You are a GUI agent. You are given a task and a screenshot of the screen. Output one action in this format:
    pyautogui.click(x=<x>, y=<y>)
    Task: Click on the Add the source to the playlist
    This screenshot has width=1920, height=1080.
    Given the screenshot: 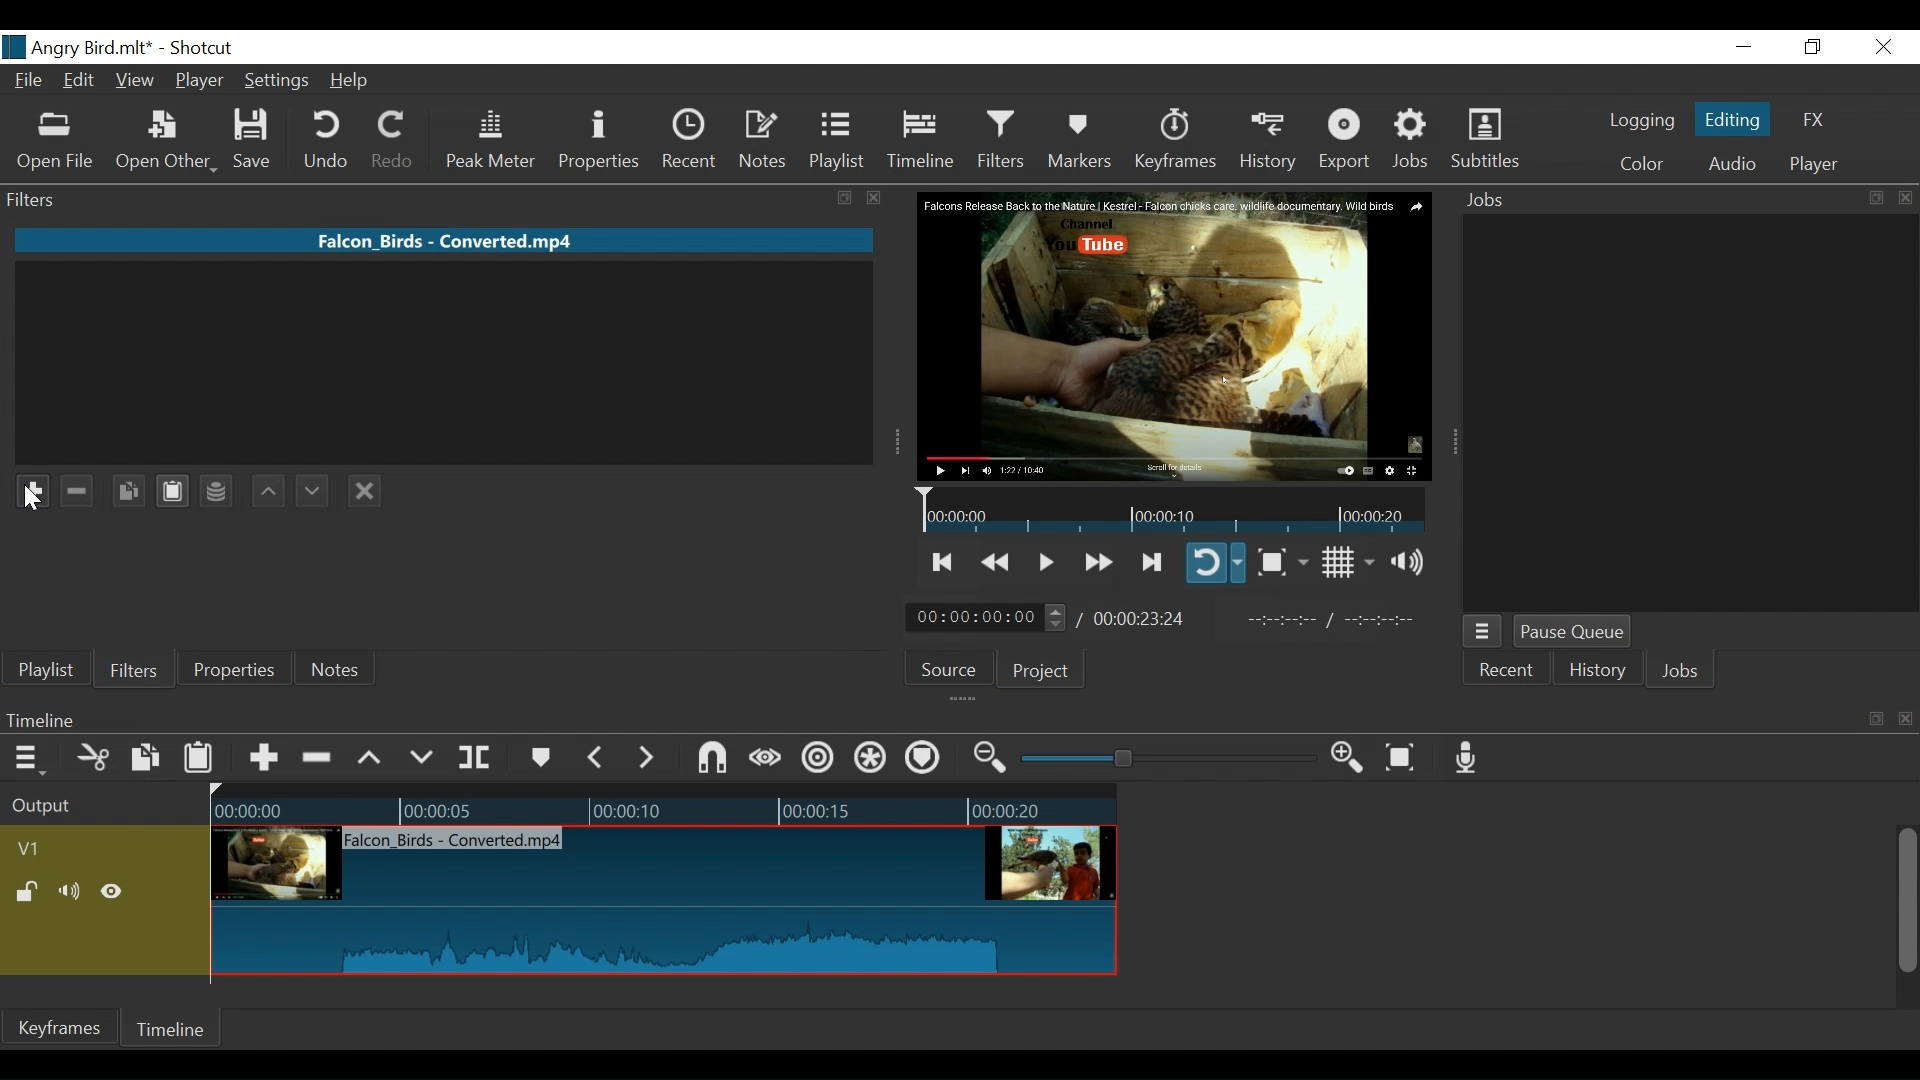 What is the action you would take?
    pyautogui.click(x=93, y=622)
    